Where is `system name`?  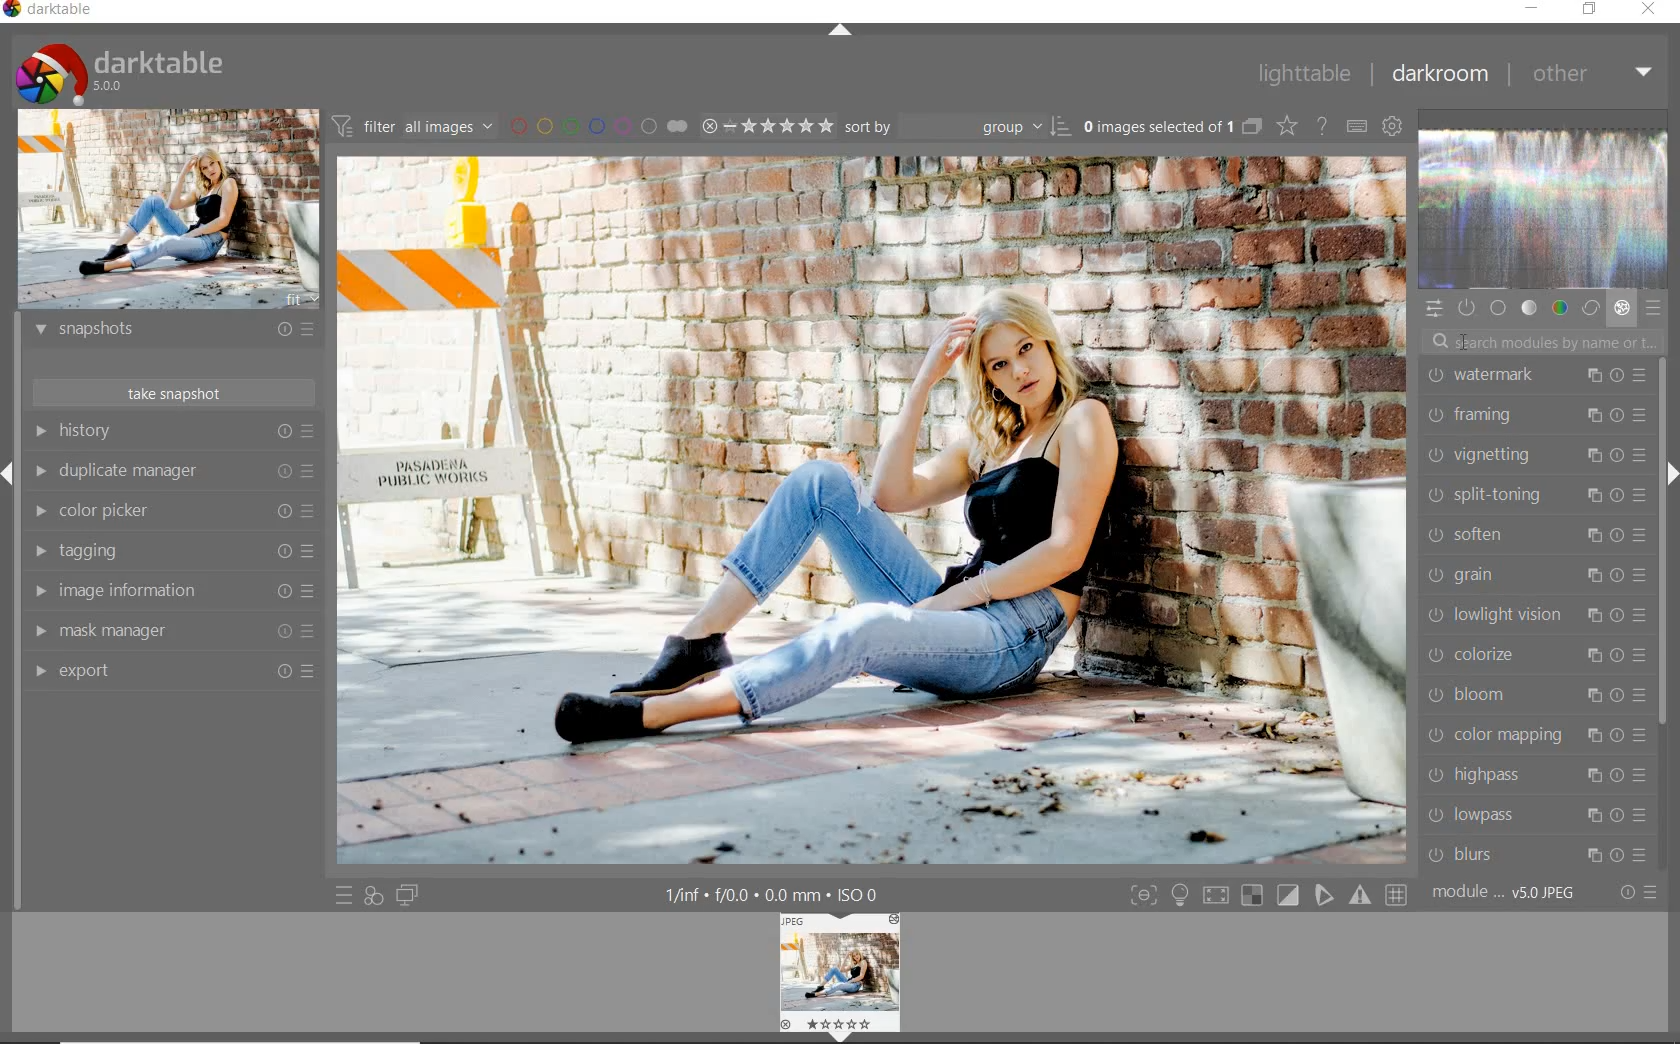
system name is located at coordinates (54, 12).